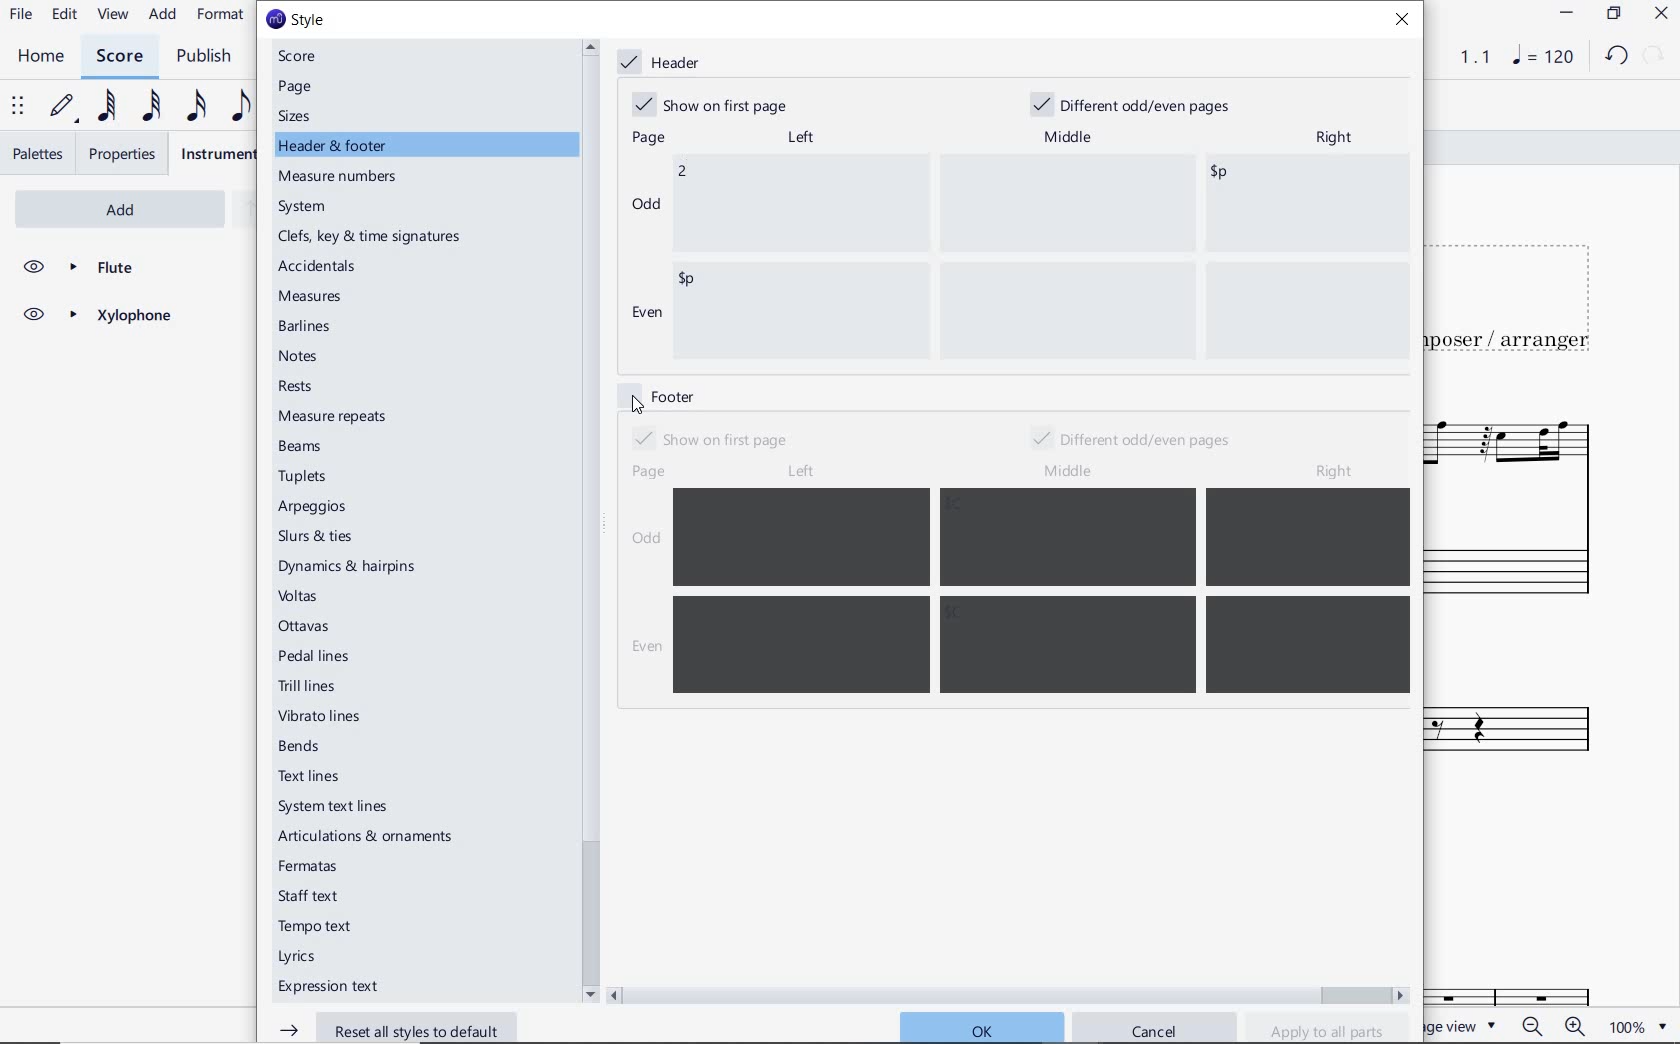 This screenshot has width=1680, height=1044. Describe the element at coordinates (1635, 1026) in the screenshot. I see `zoom factor` at that location.